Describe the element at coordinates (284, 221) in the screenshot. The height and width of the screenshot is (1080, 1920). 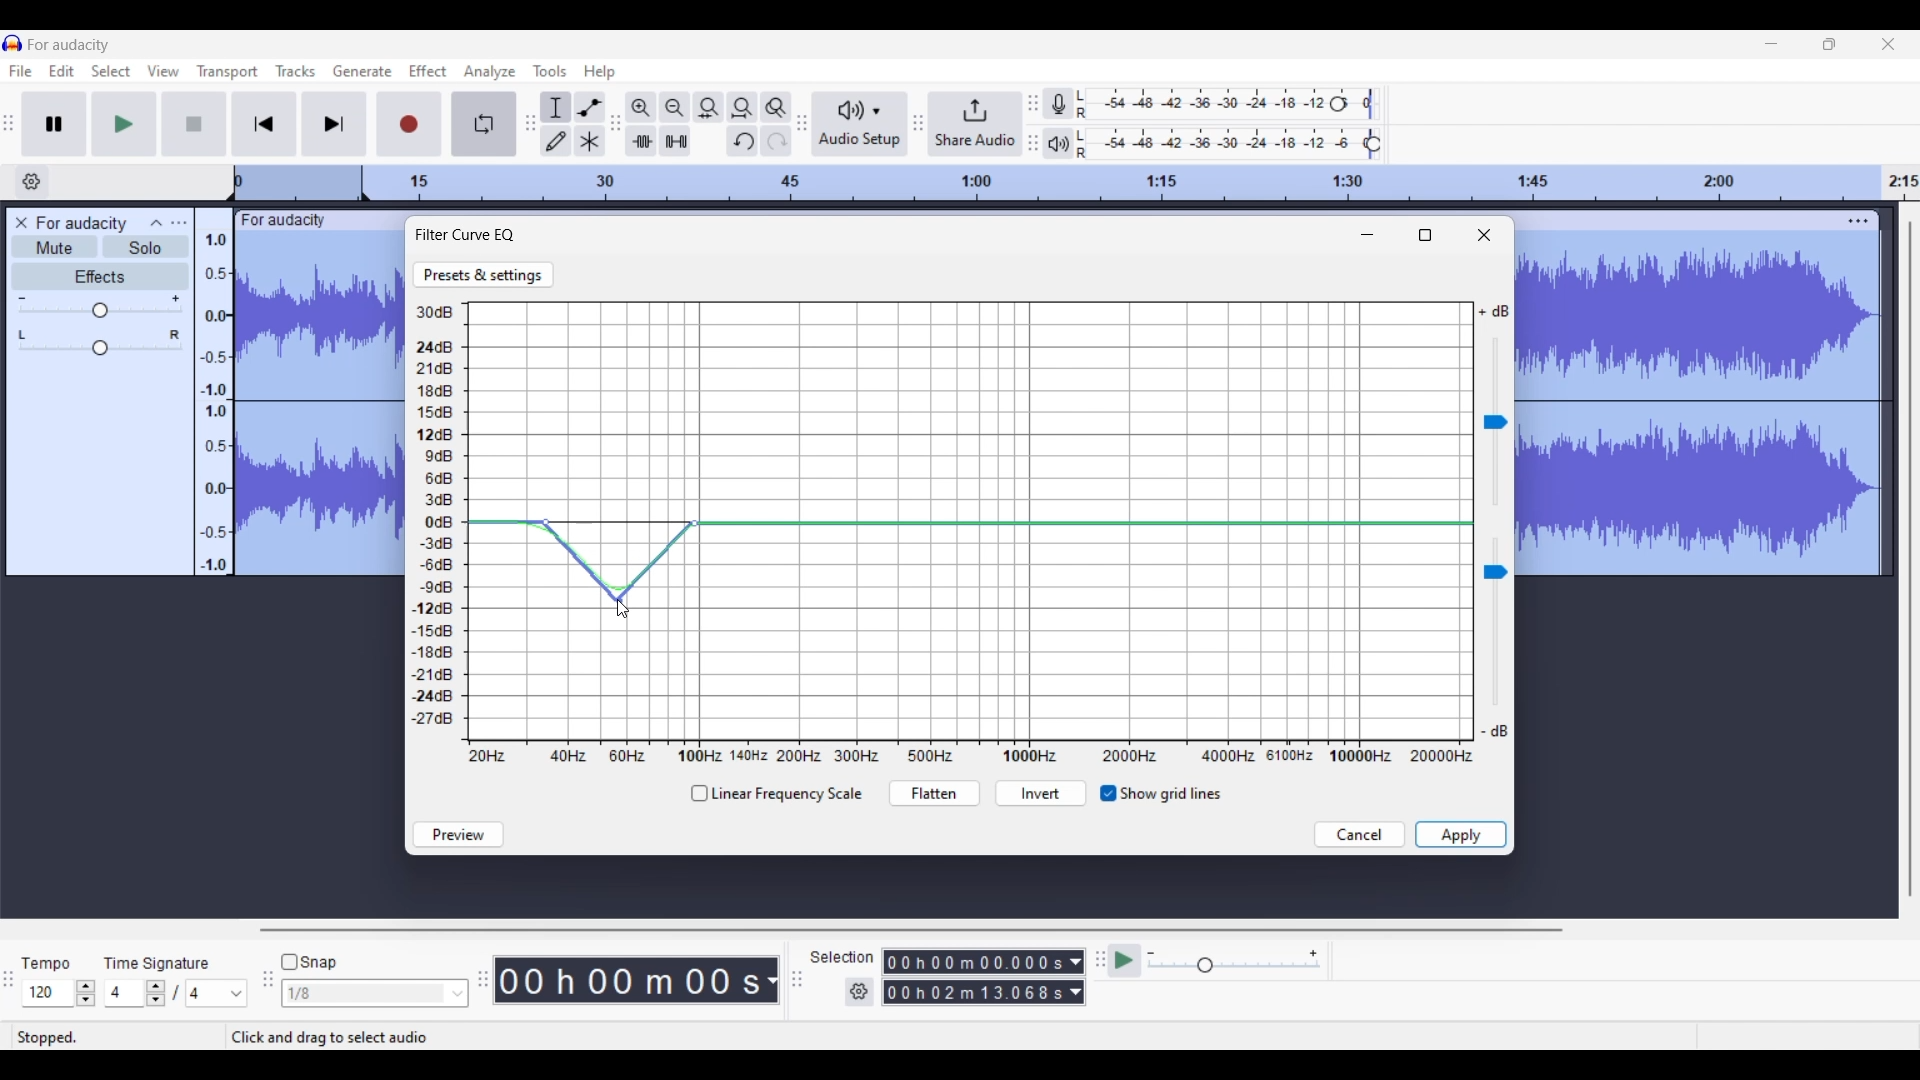
I see `Track name` at that location.